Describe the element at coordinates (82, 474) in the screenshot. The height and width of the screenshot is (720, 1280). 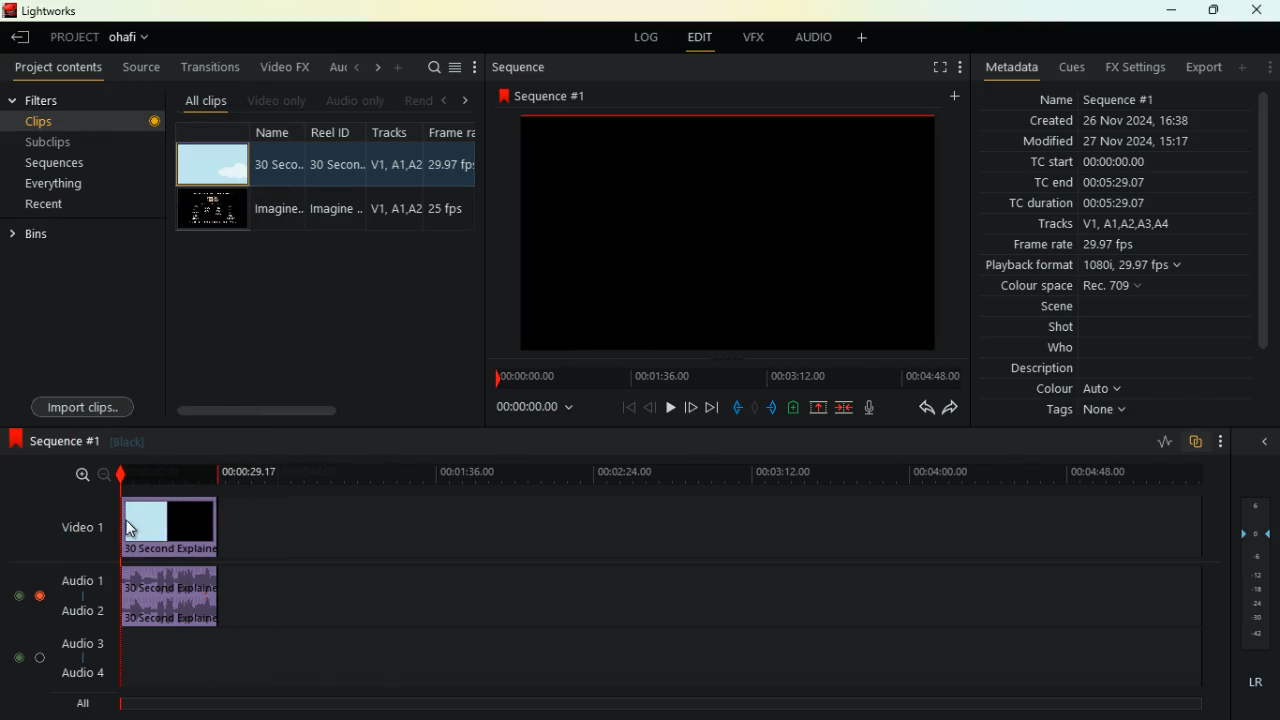
I see `zoom` at that location.